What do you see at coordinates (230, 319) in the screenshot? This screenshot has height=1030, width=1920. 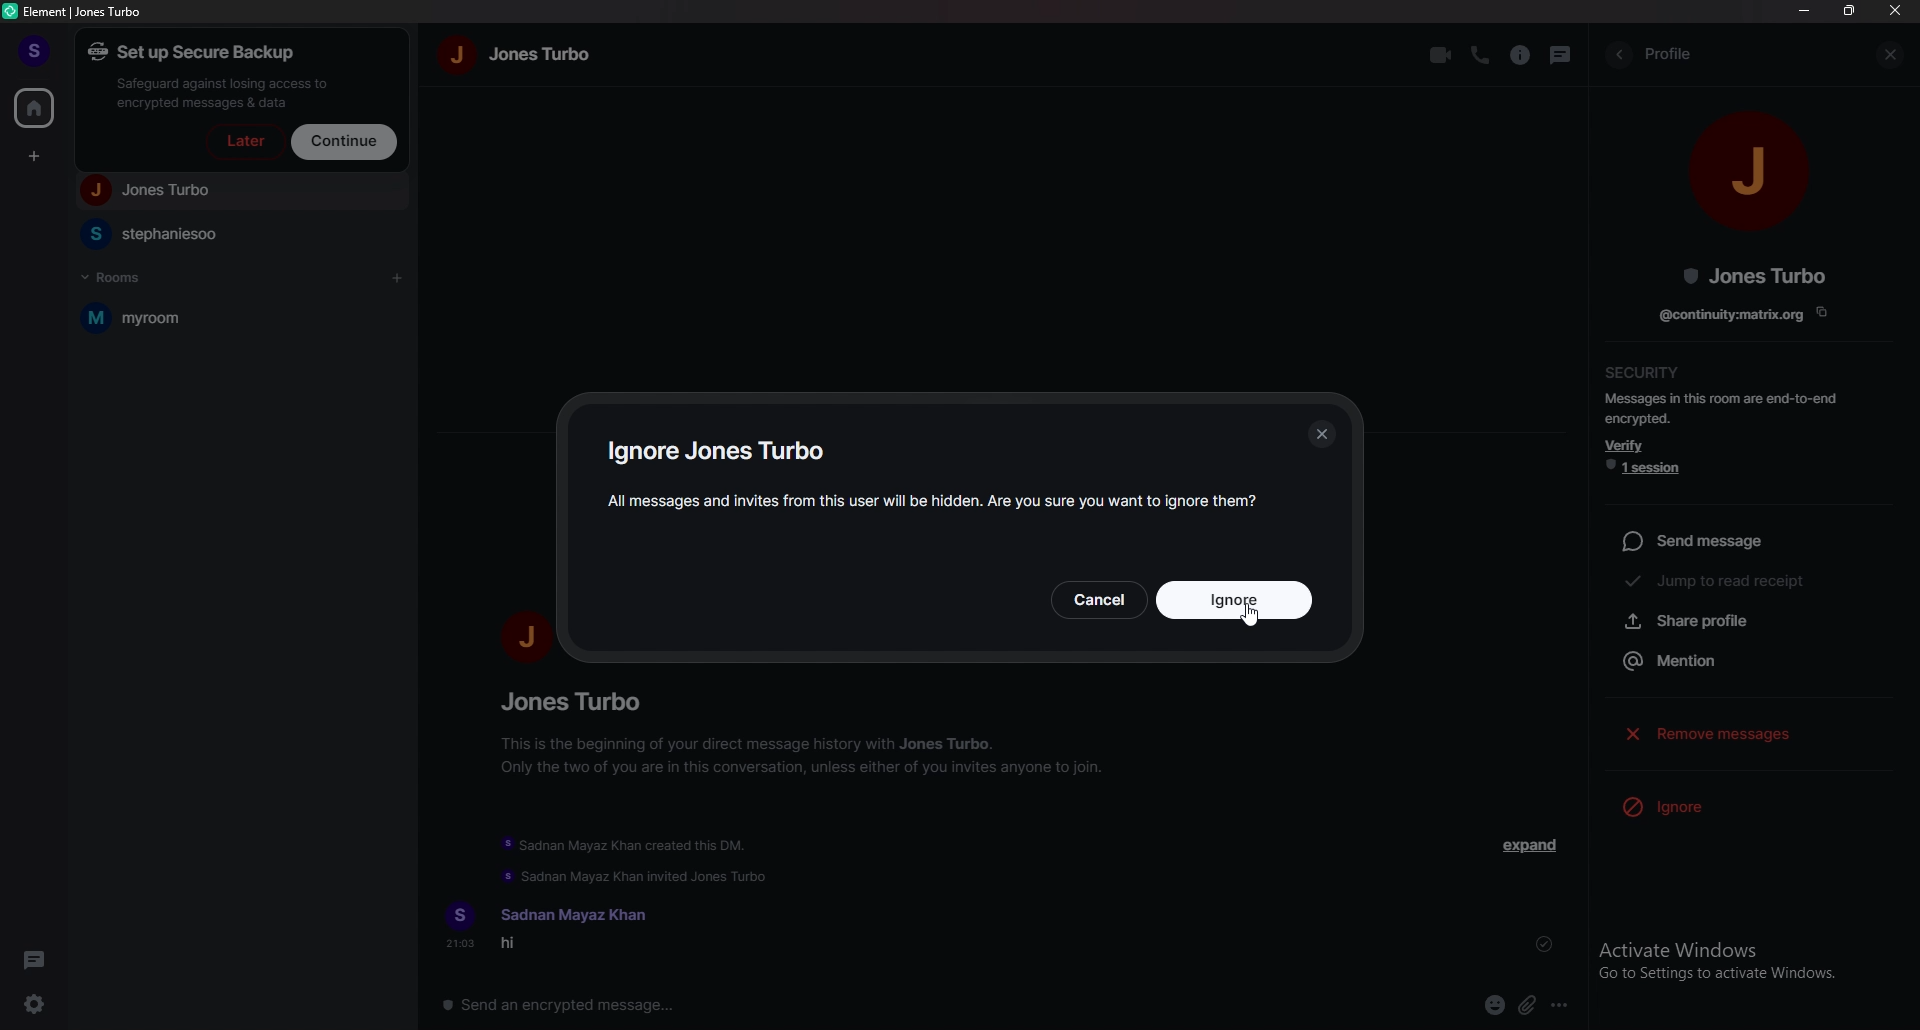 I see `room` at bounding box center [230, 319].